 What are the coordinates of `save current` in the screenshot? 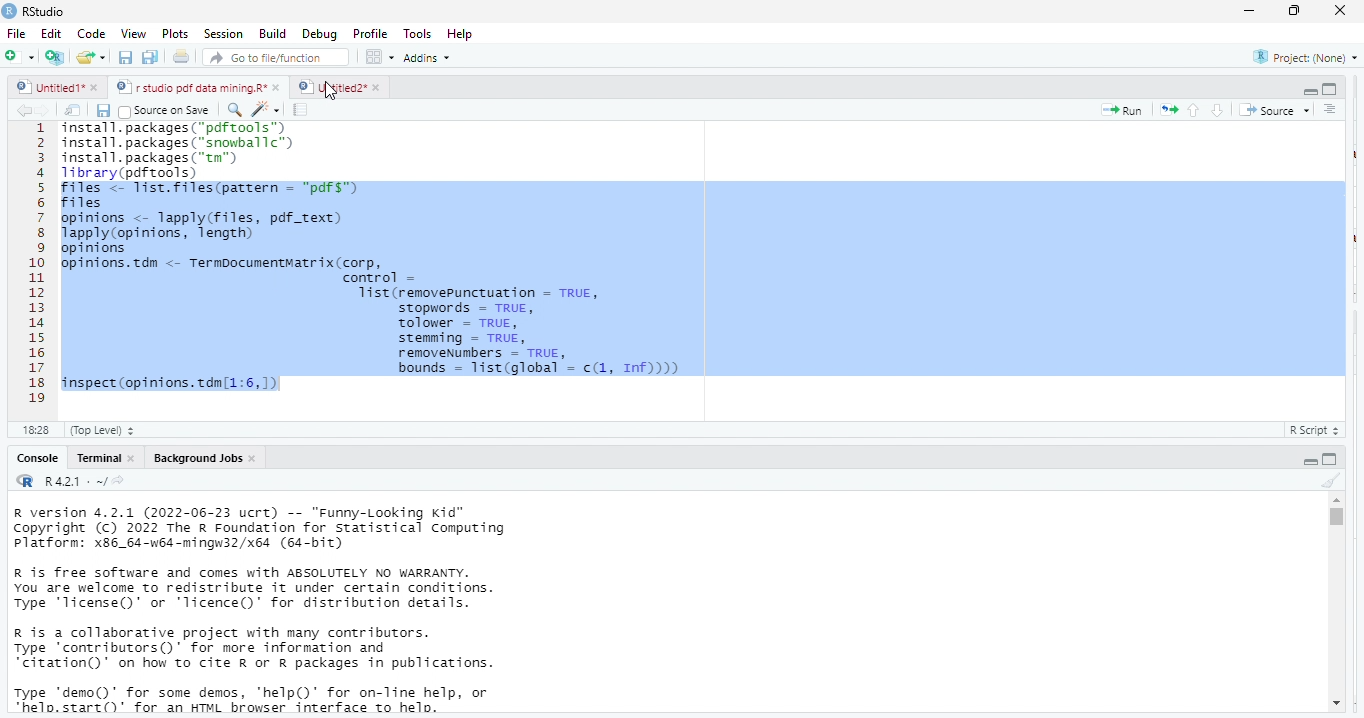 It's located at (104, 109).